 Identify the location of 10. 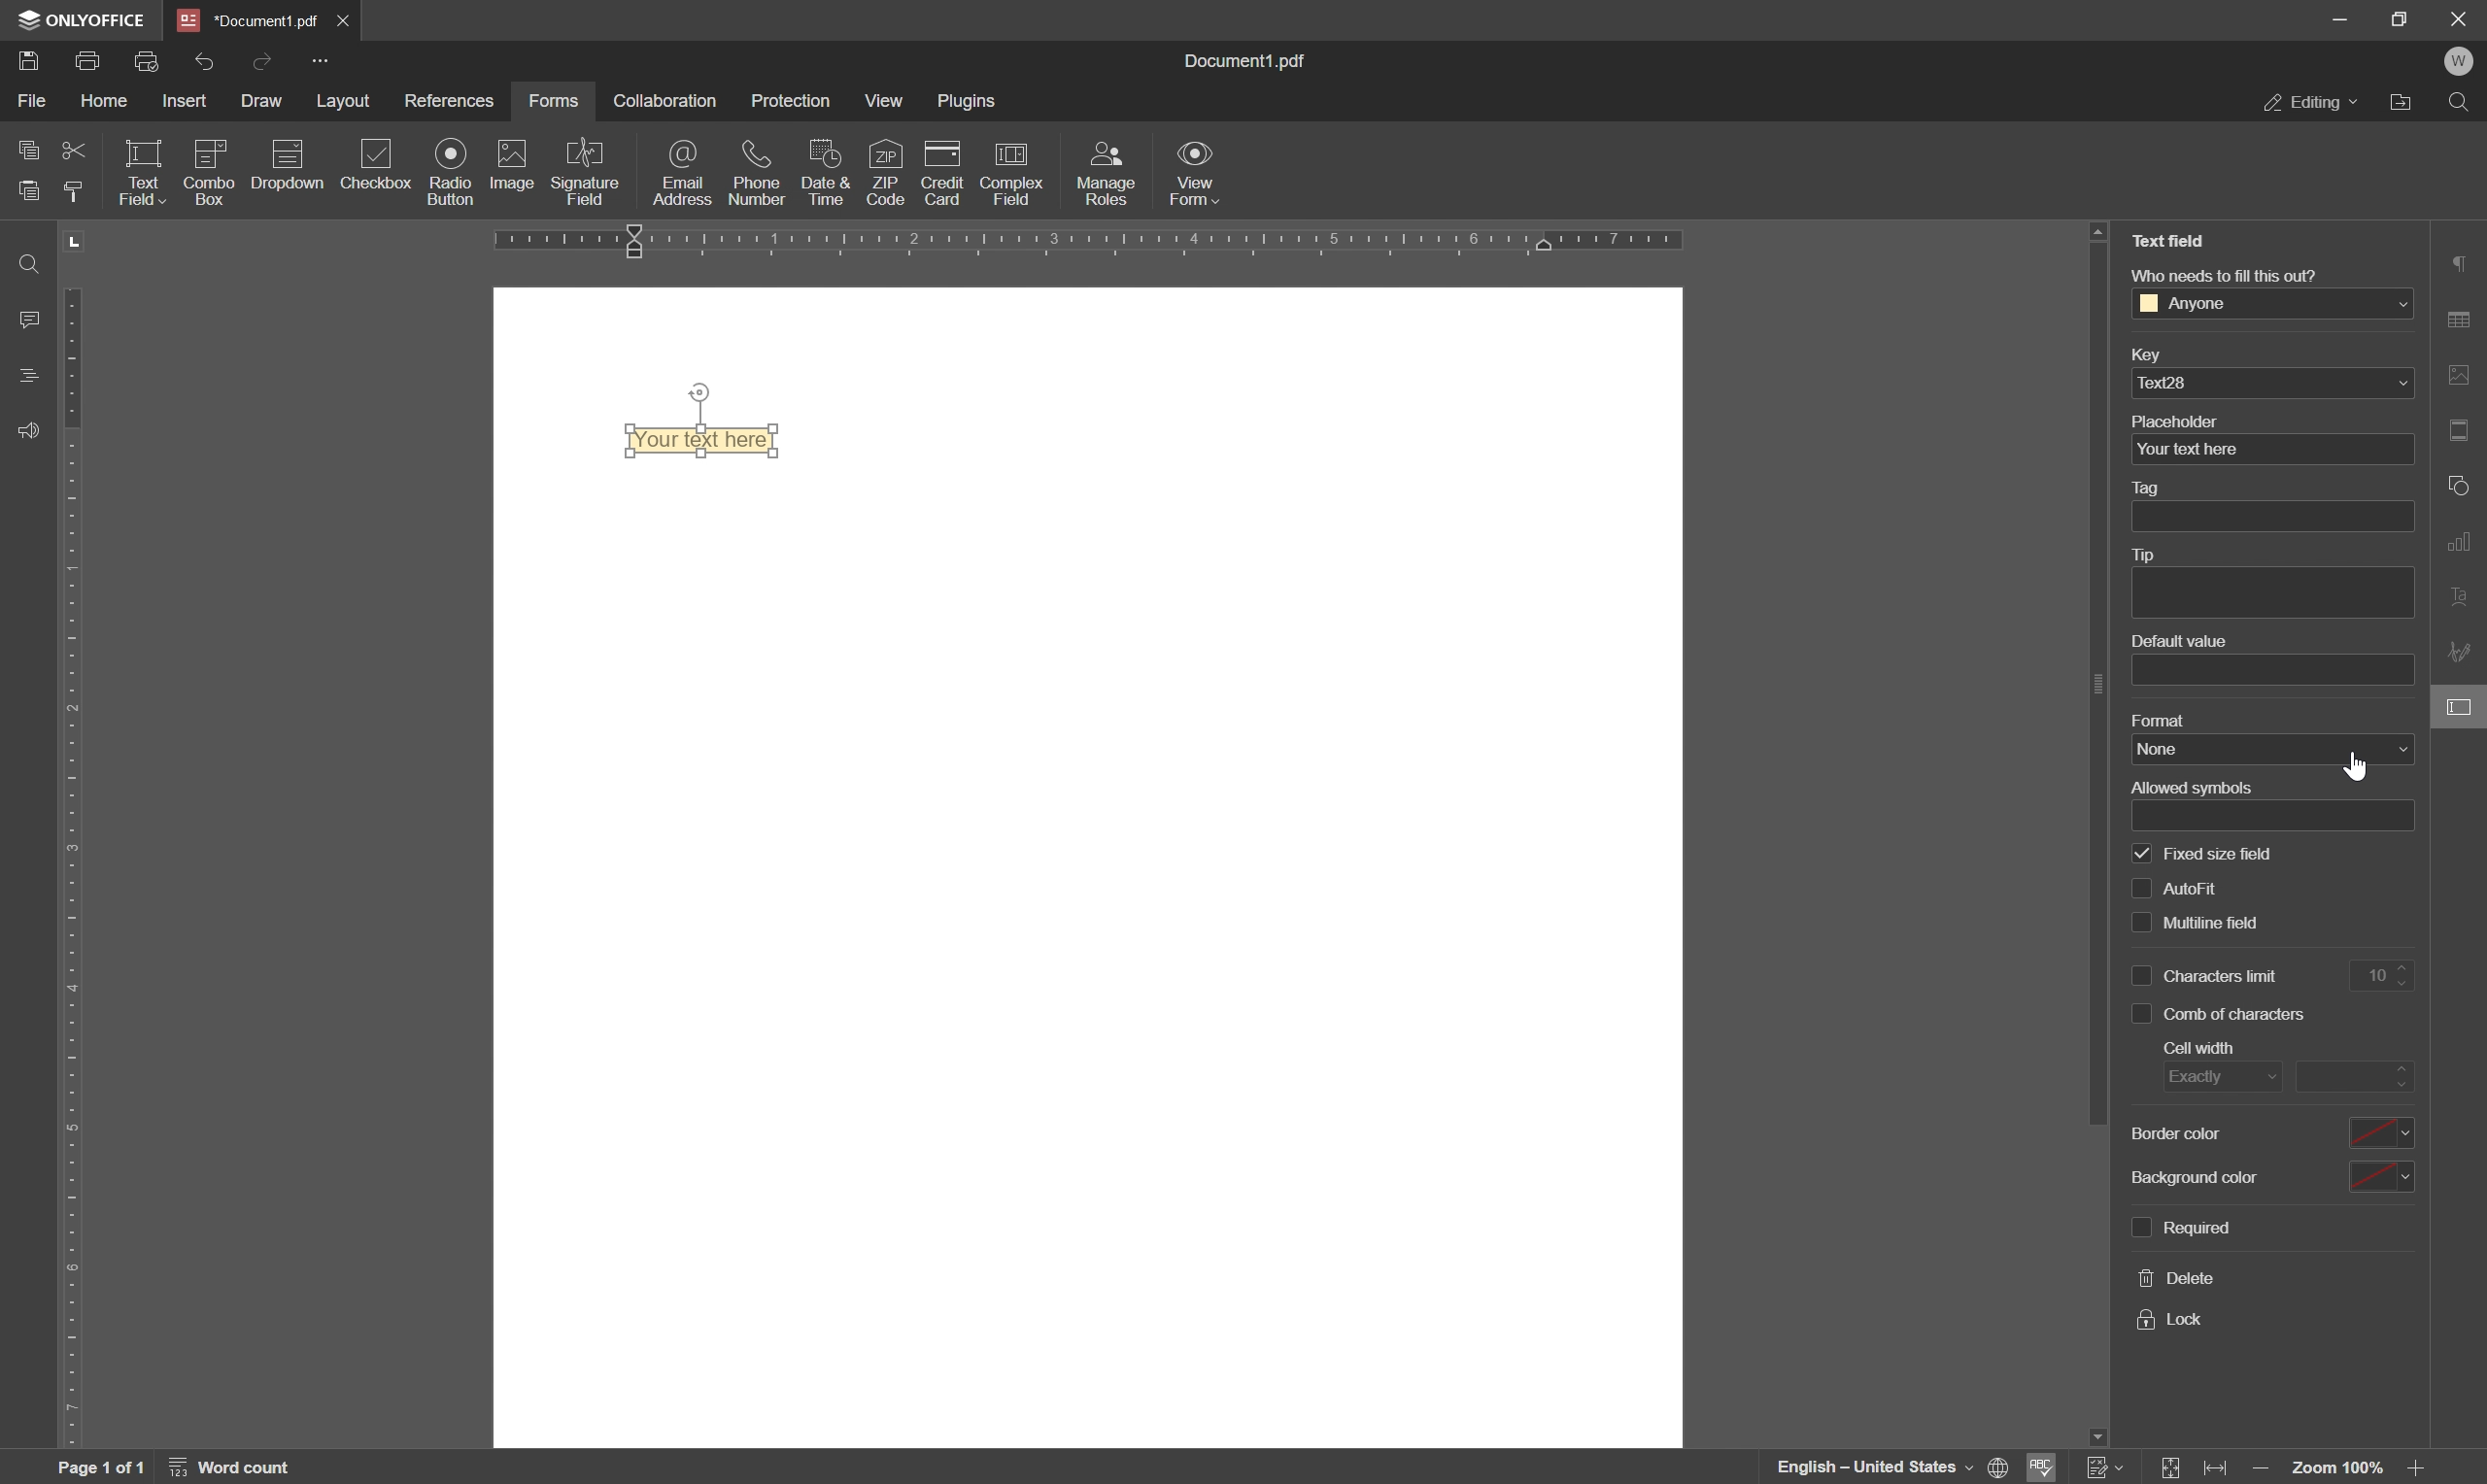
(2386, 975).